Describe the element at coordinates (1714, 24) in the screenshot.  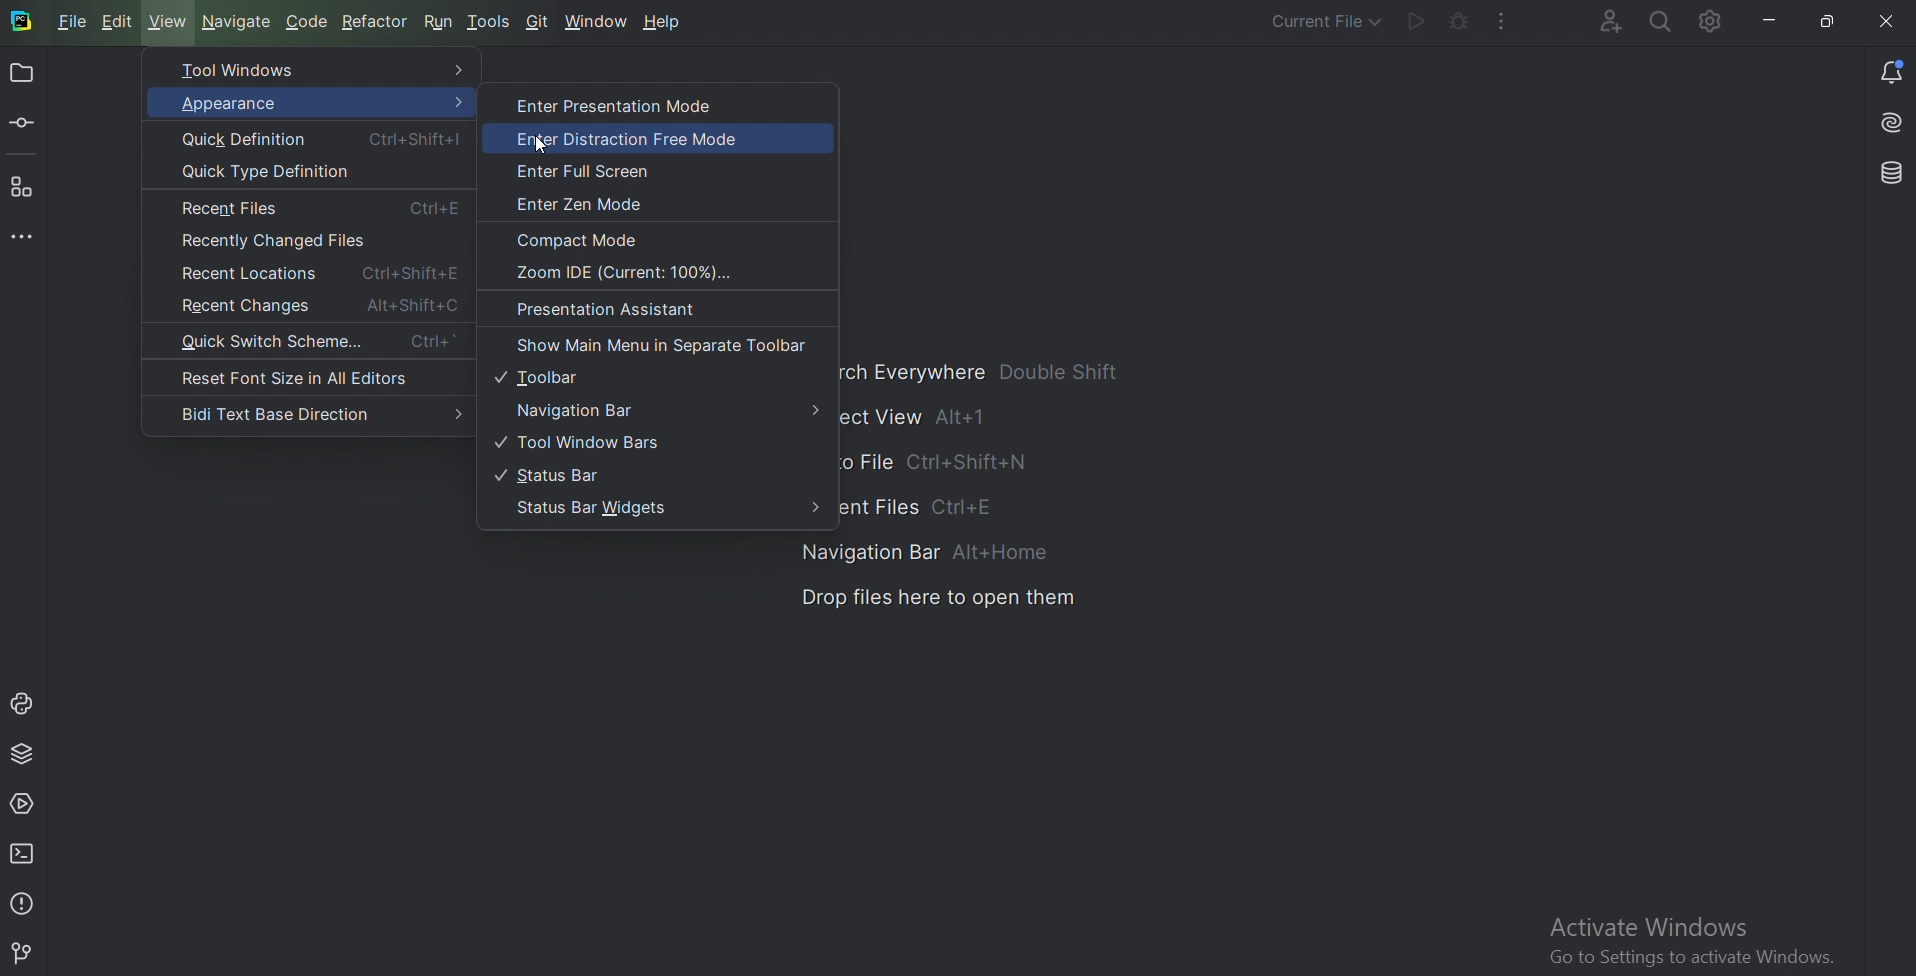
I see `Settings` at that location.